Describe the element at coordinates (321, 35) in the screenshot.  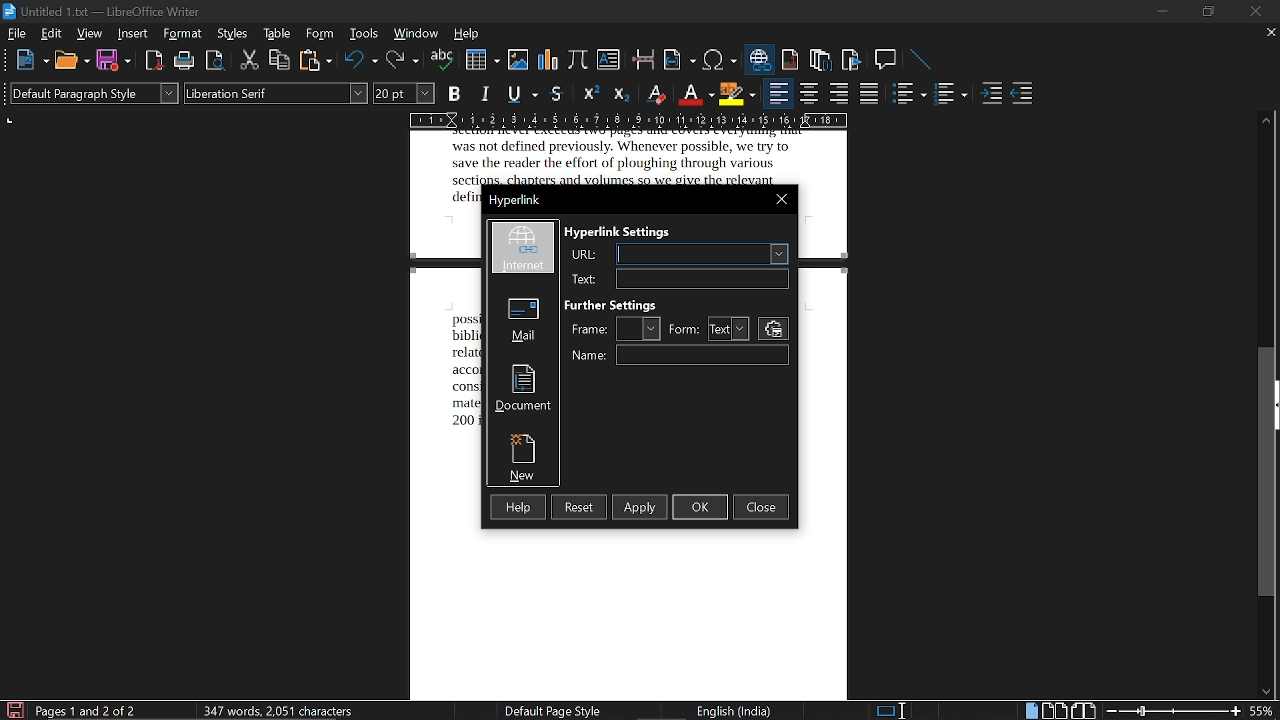
I see `form` at that location.